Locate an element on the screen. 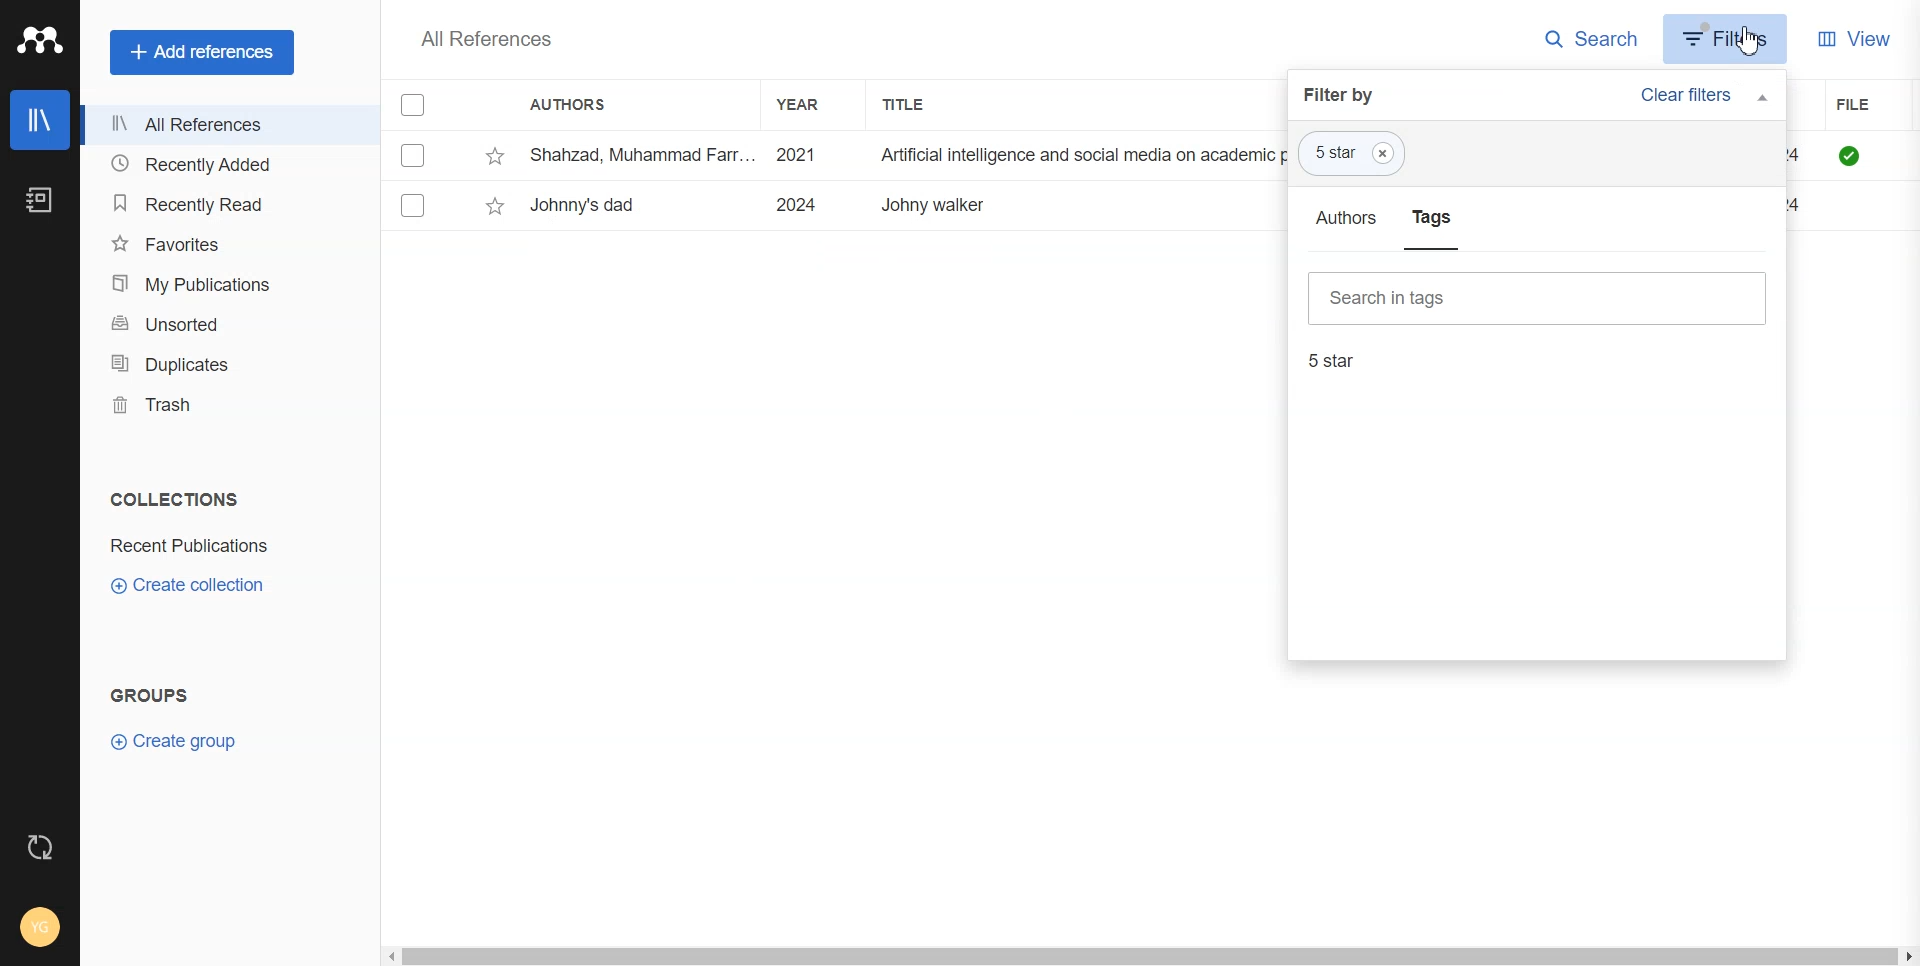  text 1 is located at coordinates (170, 499).